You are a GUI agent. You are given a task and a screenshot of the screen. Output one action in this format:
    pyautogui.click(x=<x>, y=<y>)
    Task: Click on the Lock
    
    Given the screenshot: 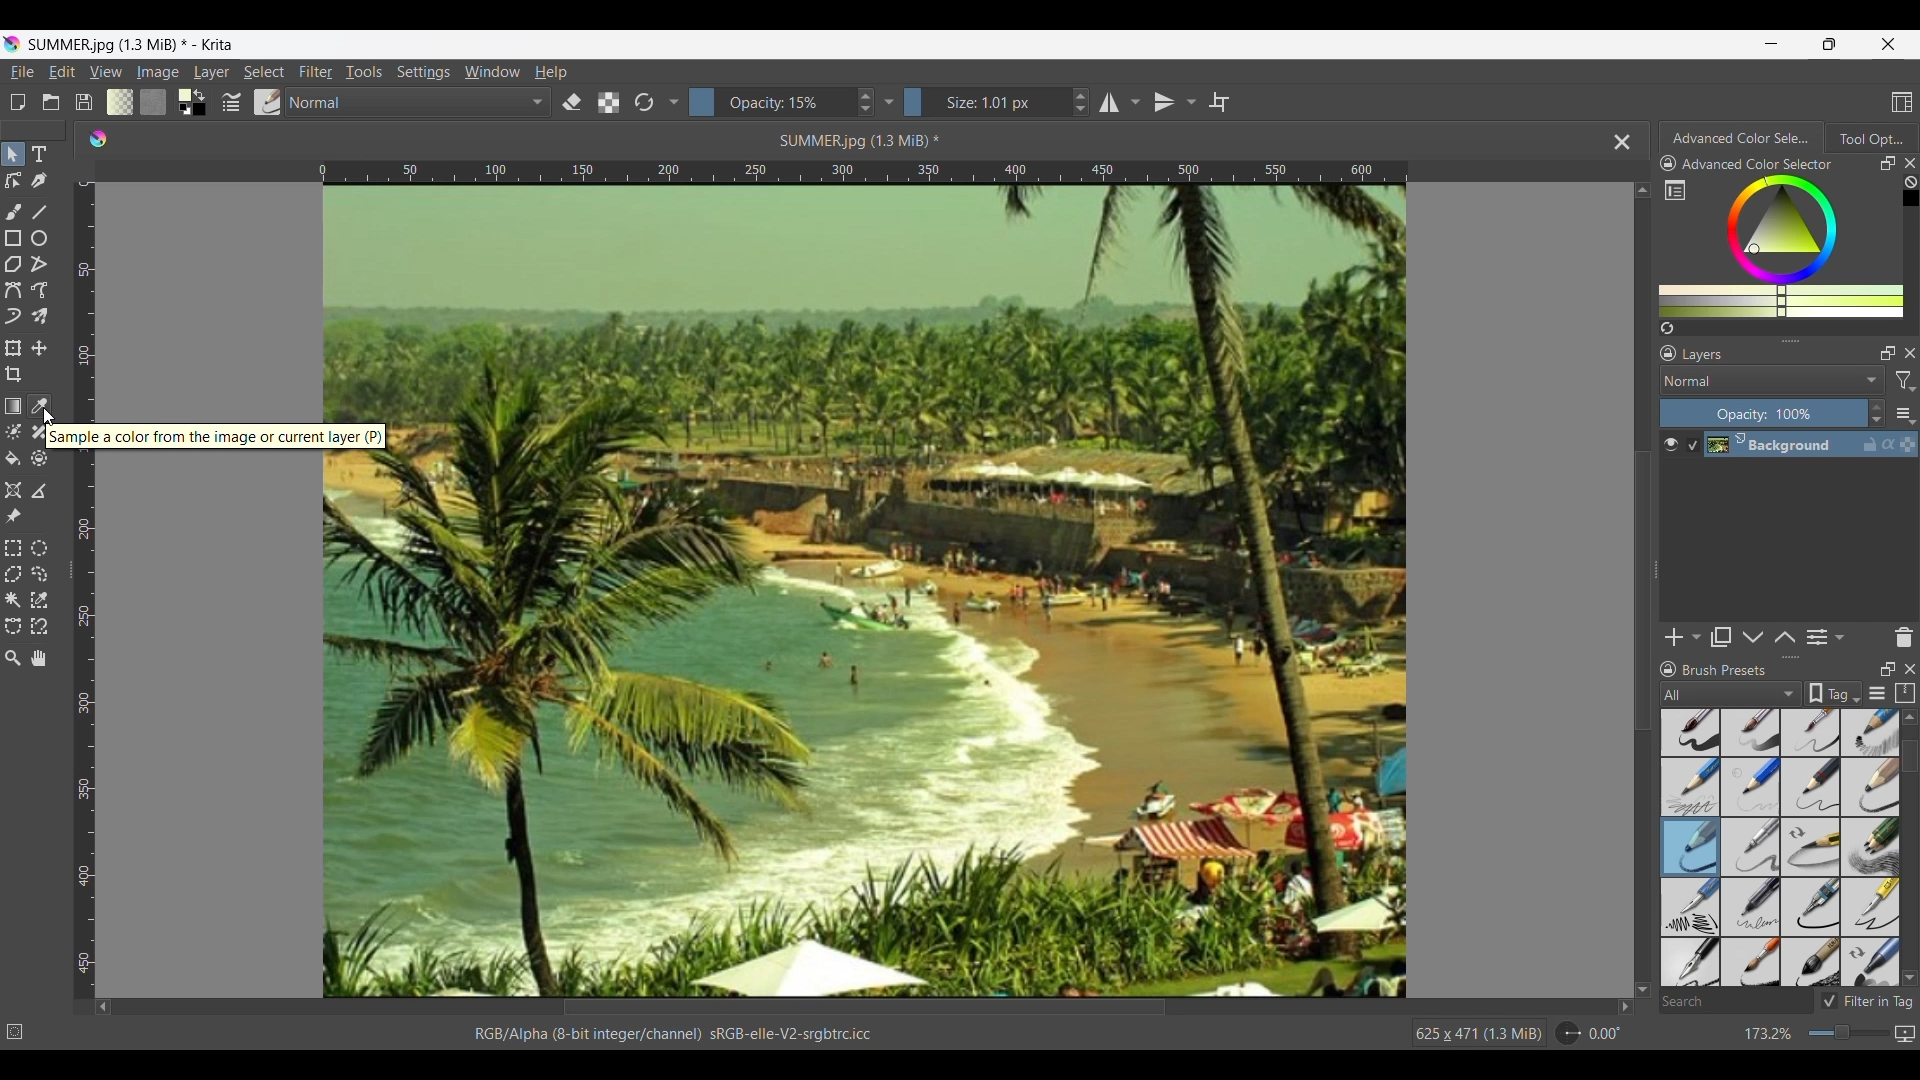 What is the action you would take?
    pyautogui.click(x=1669, y=670)
    